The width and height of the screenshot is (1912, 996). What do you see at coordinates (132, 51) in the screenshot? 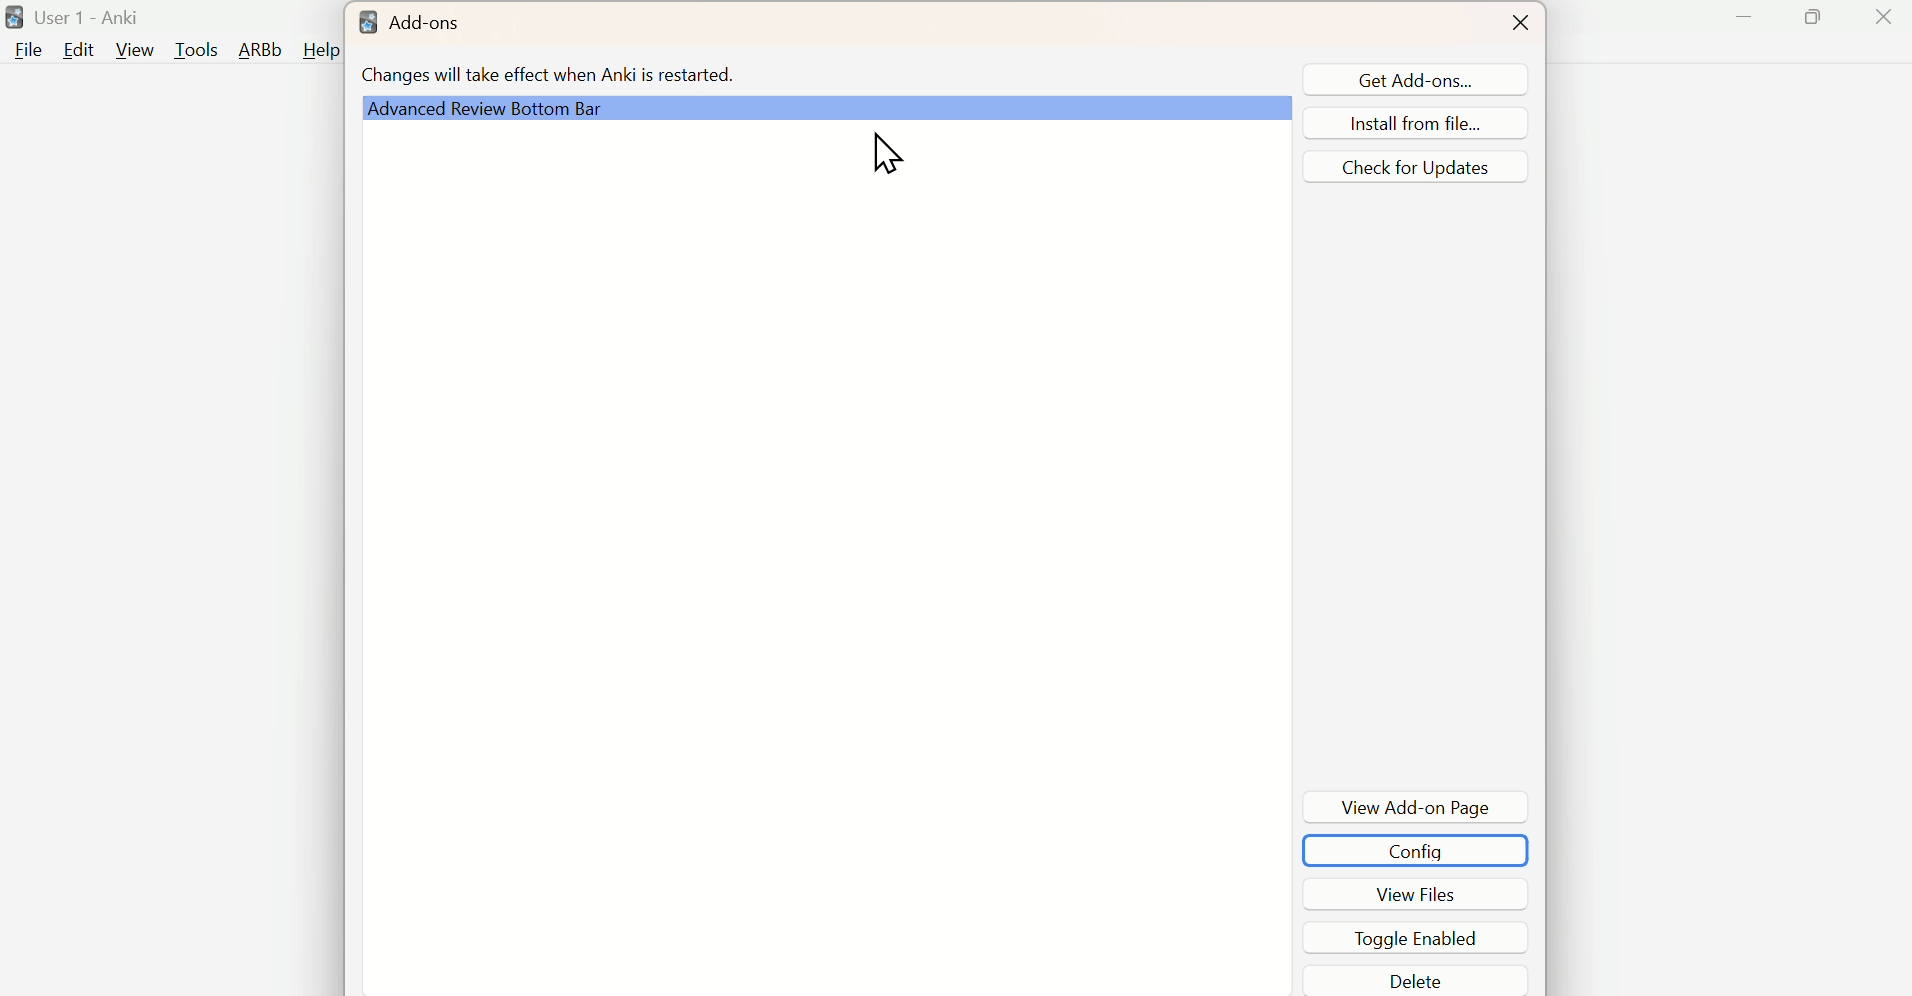
I see `View` at bounding box center [132, 51].